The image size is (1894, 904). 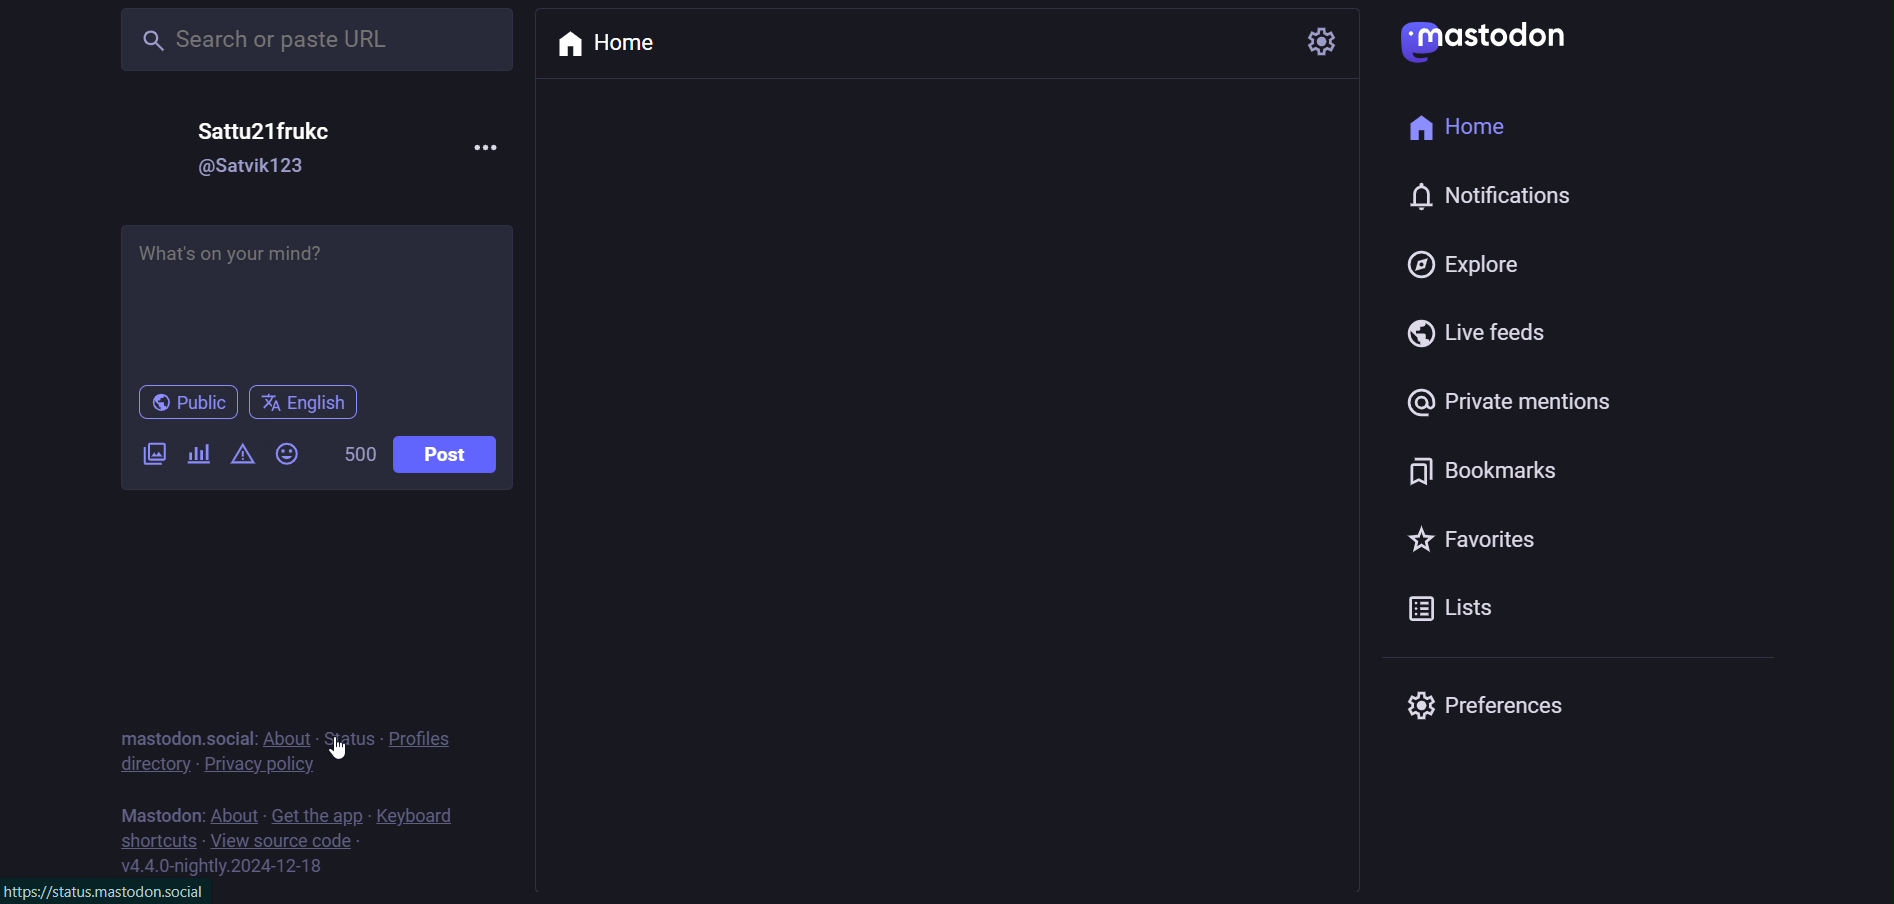 What do you see at coordinates (186, 402) in the screenshot?
I see `public` at bounding box center [186, 402].